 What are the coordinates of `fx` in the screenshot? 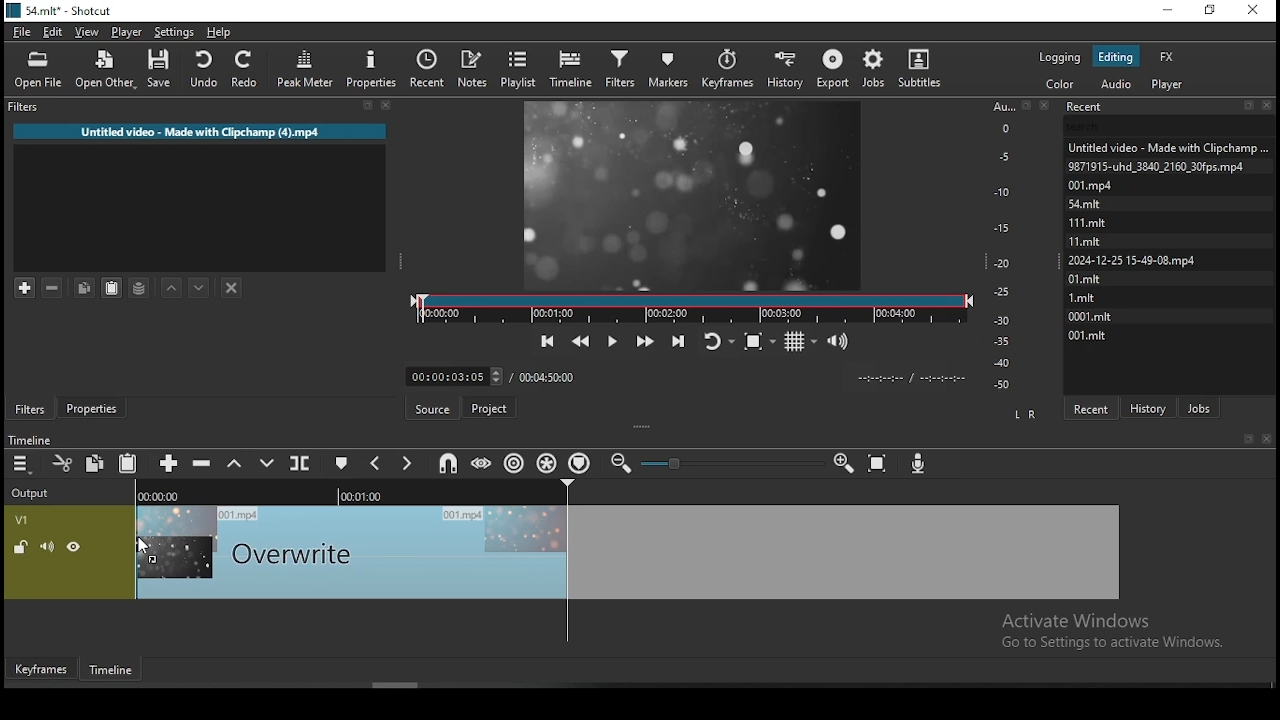 It's located at (1168, 56).